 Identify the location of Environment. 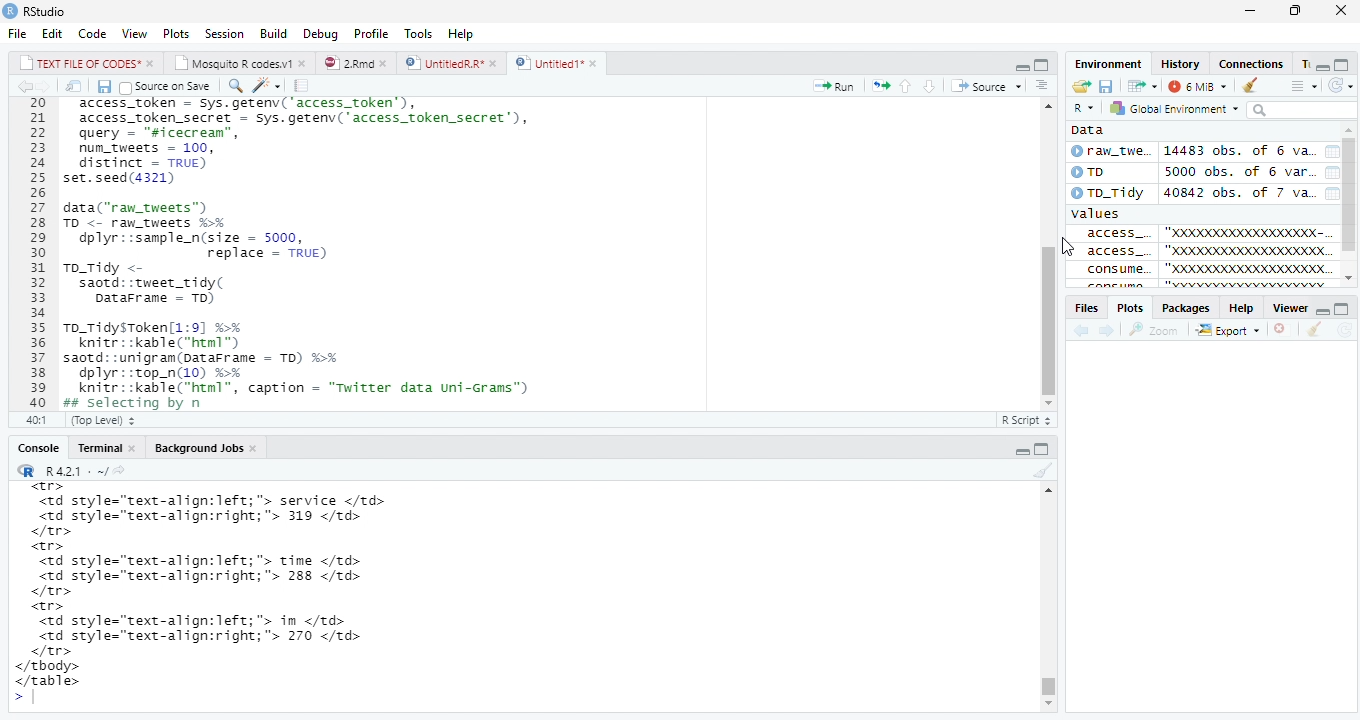
(1110, 63).